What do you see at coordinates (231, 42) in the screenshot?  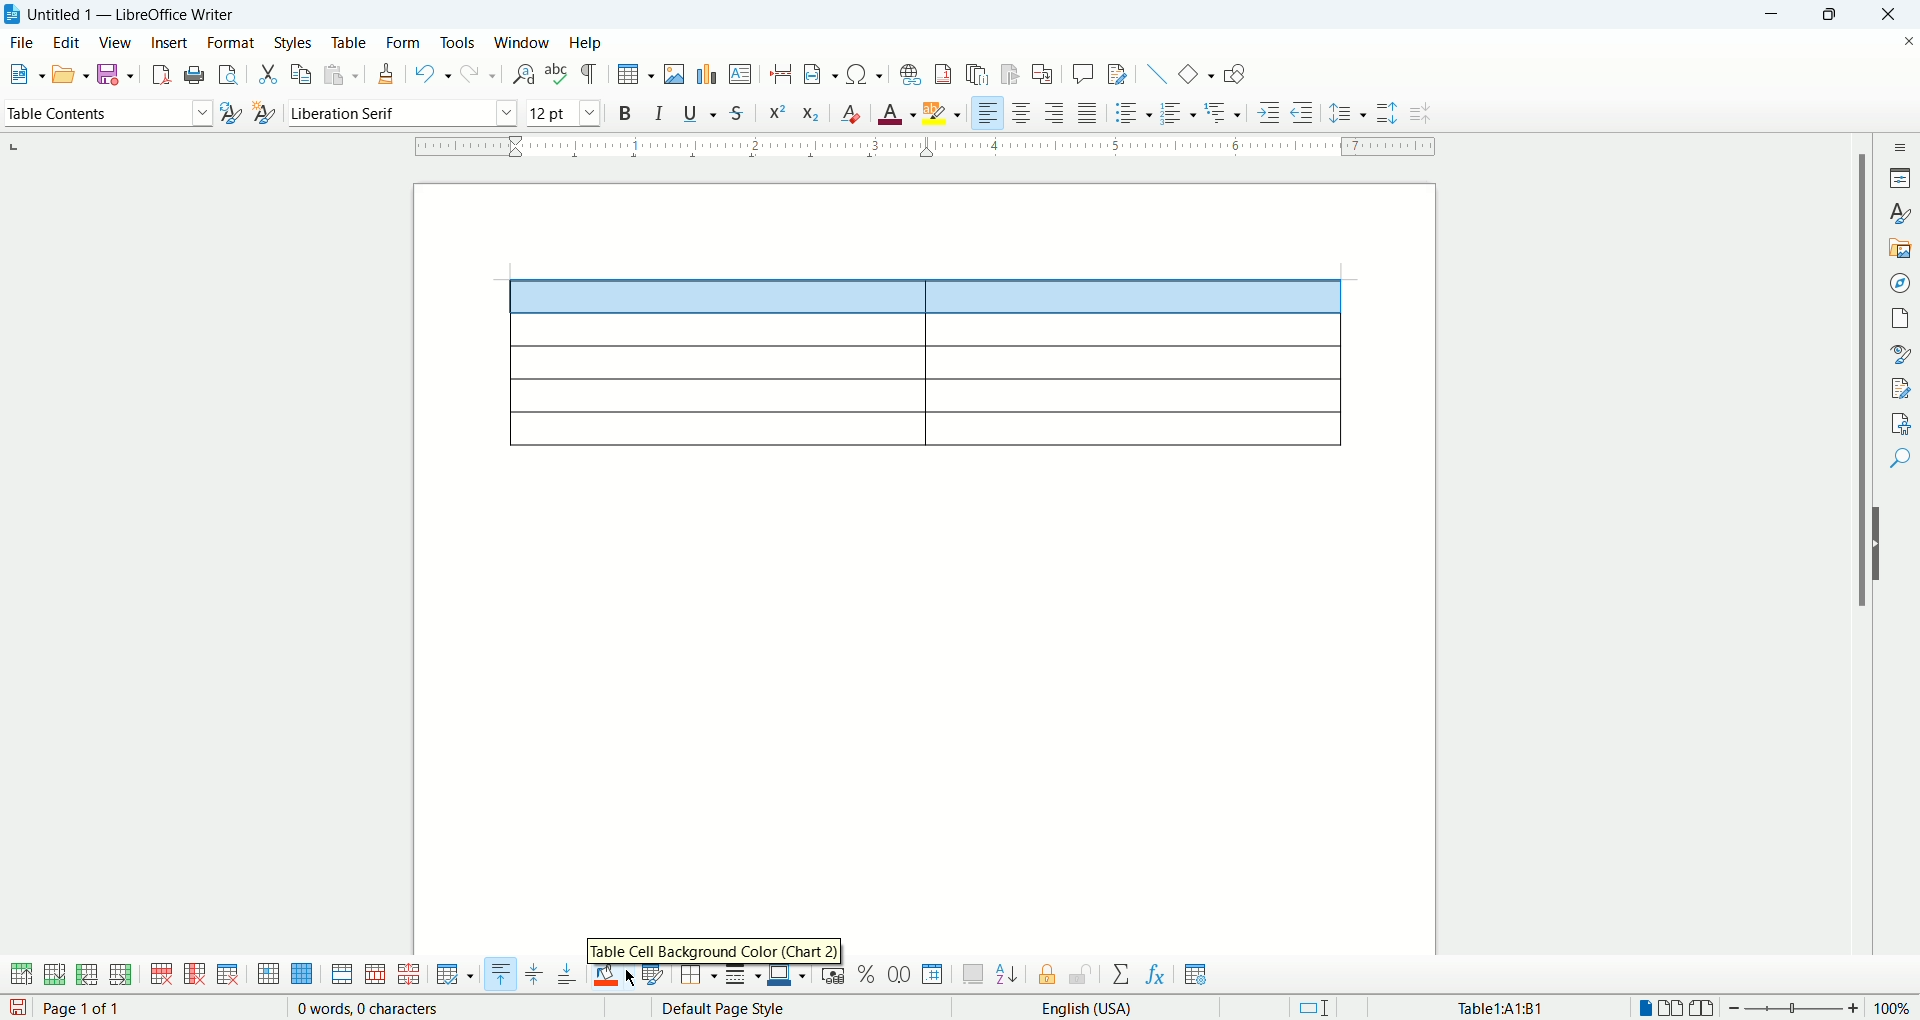 I see `format` at bounding box center [231, 42].